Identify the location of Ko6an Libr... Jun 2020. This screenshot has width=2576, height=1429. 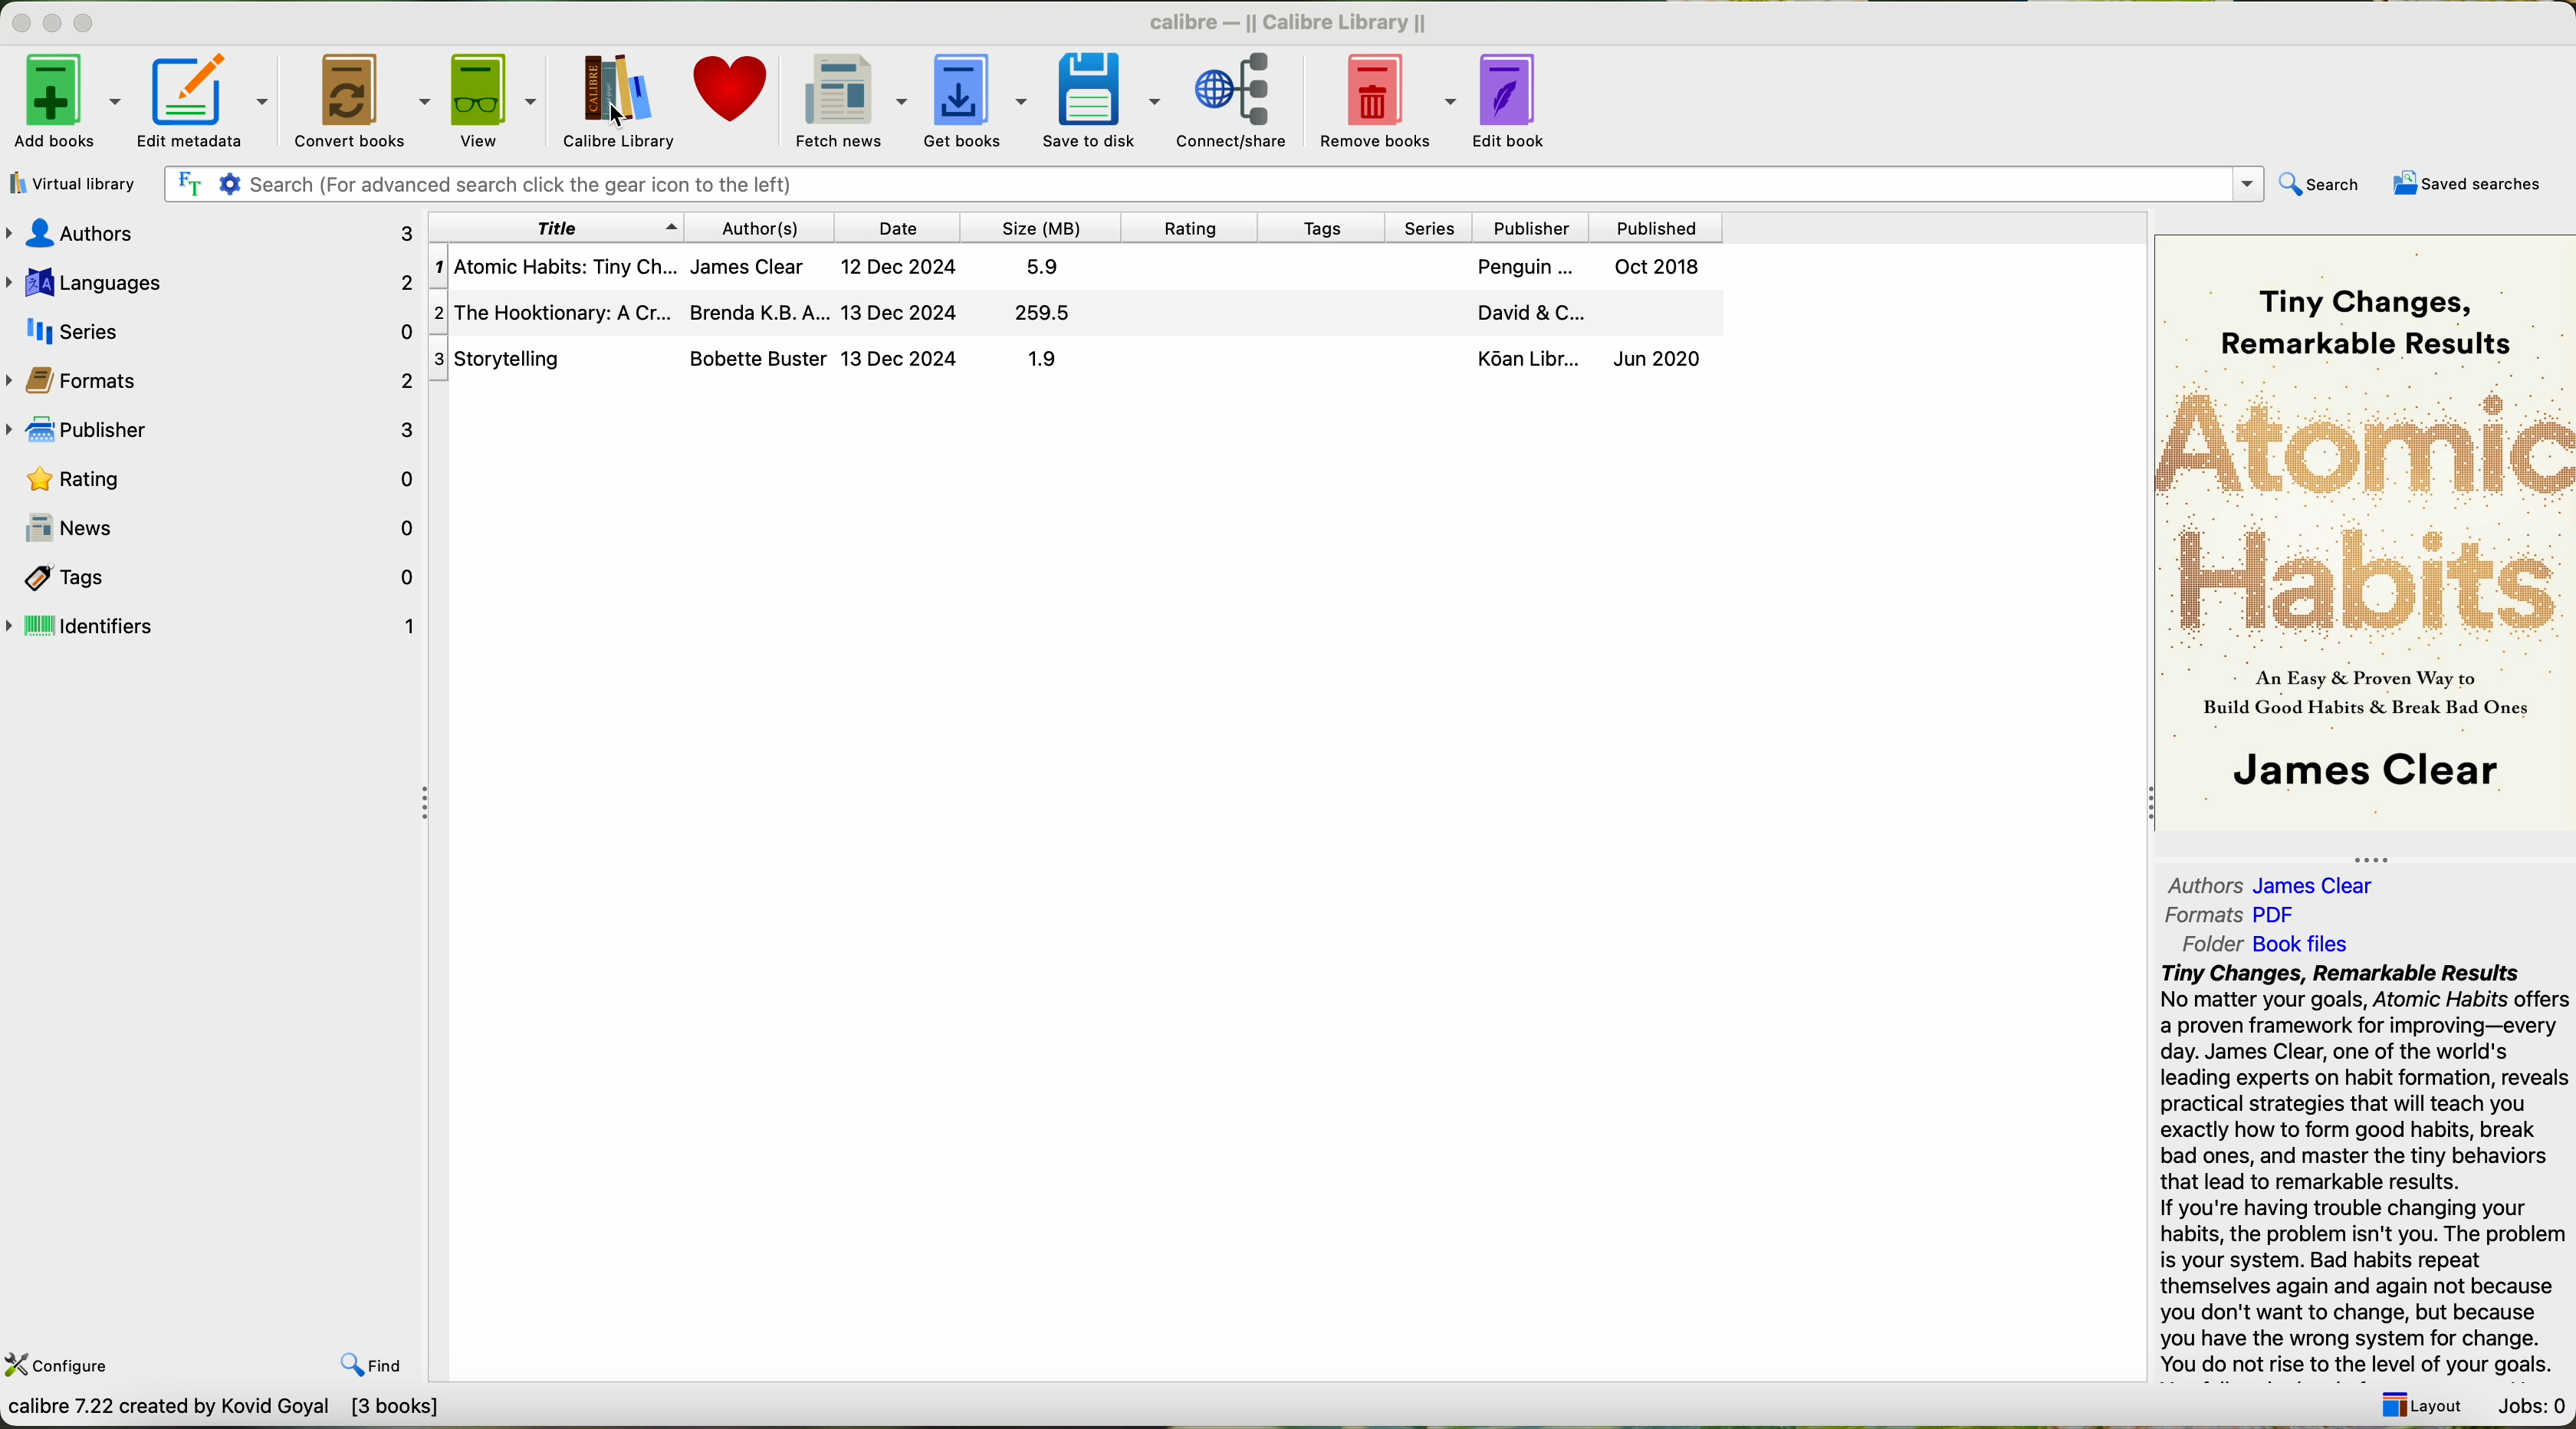
(1583, 362).